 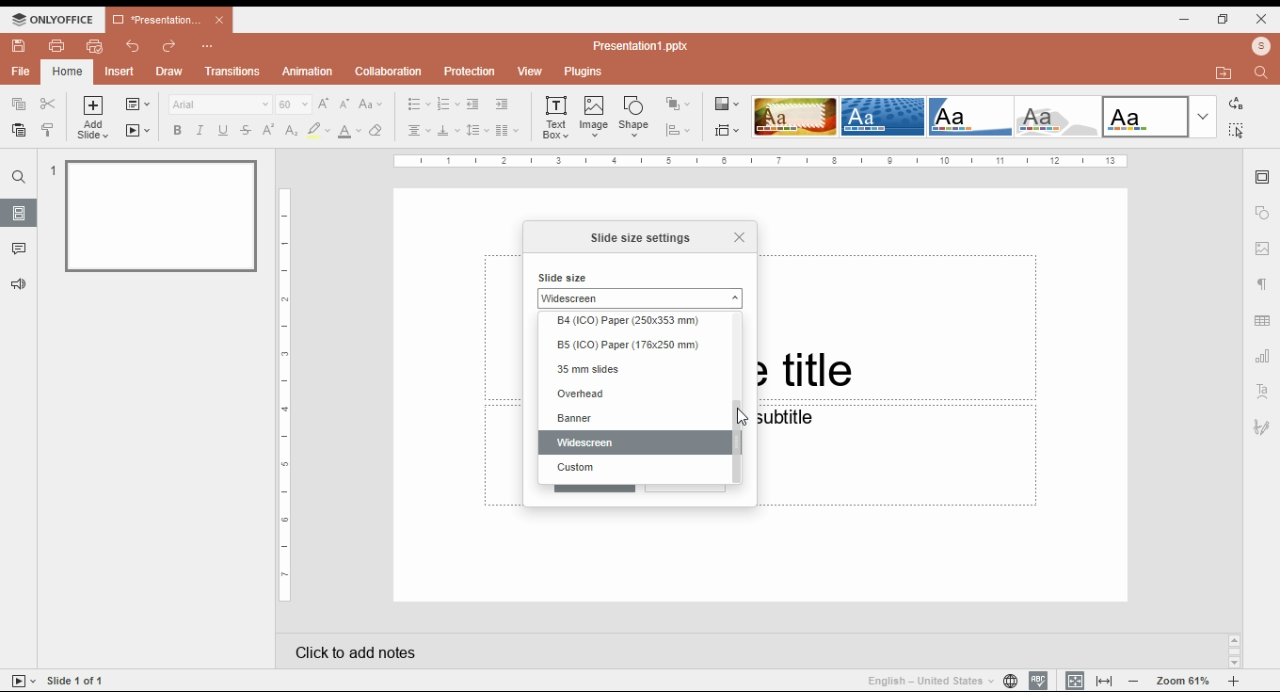 What do you see at coordinates (558, 116) in the screenshot?
I see `text box` at bounding box center [558, 116].